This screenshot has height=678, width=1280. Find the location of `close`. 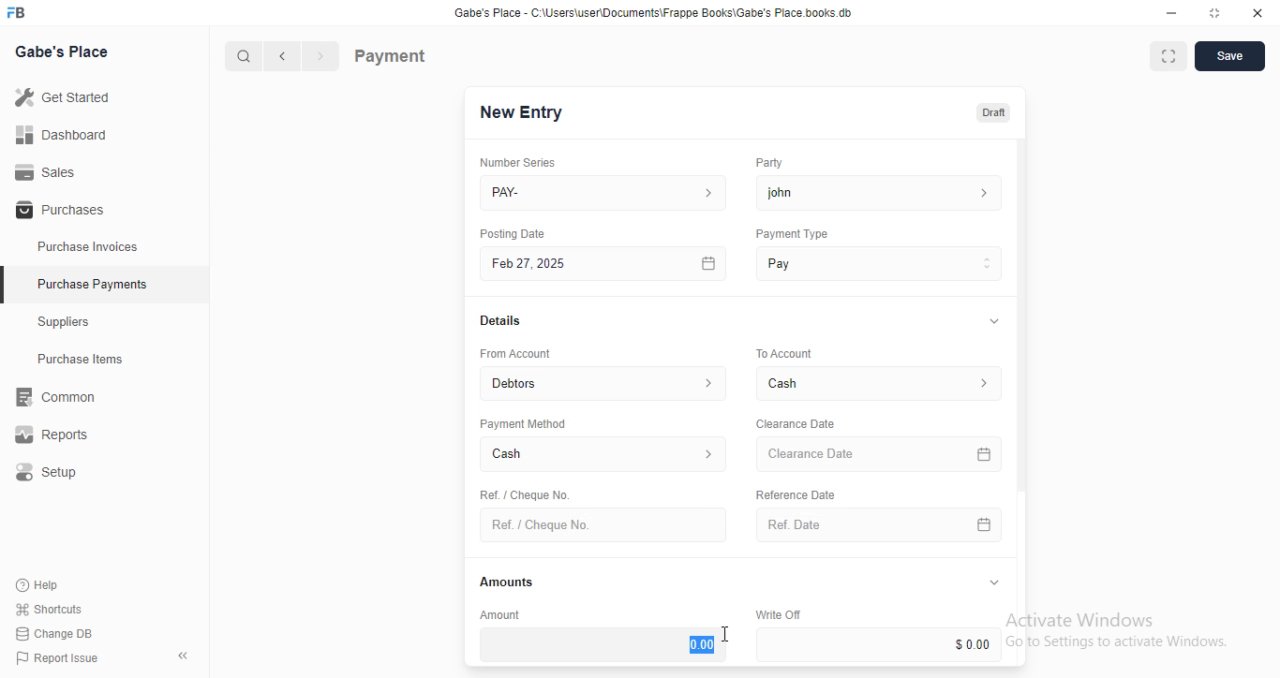

close is located at coordinates (1258, 13).